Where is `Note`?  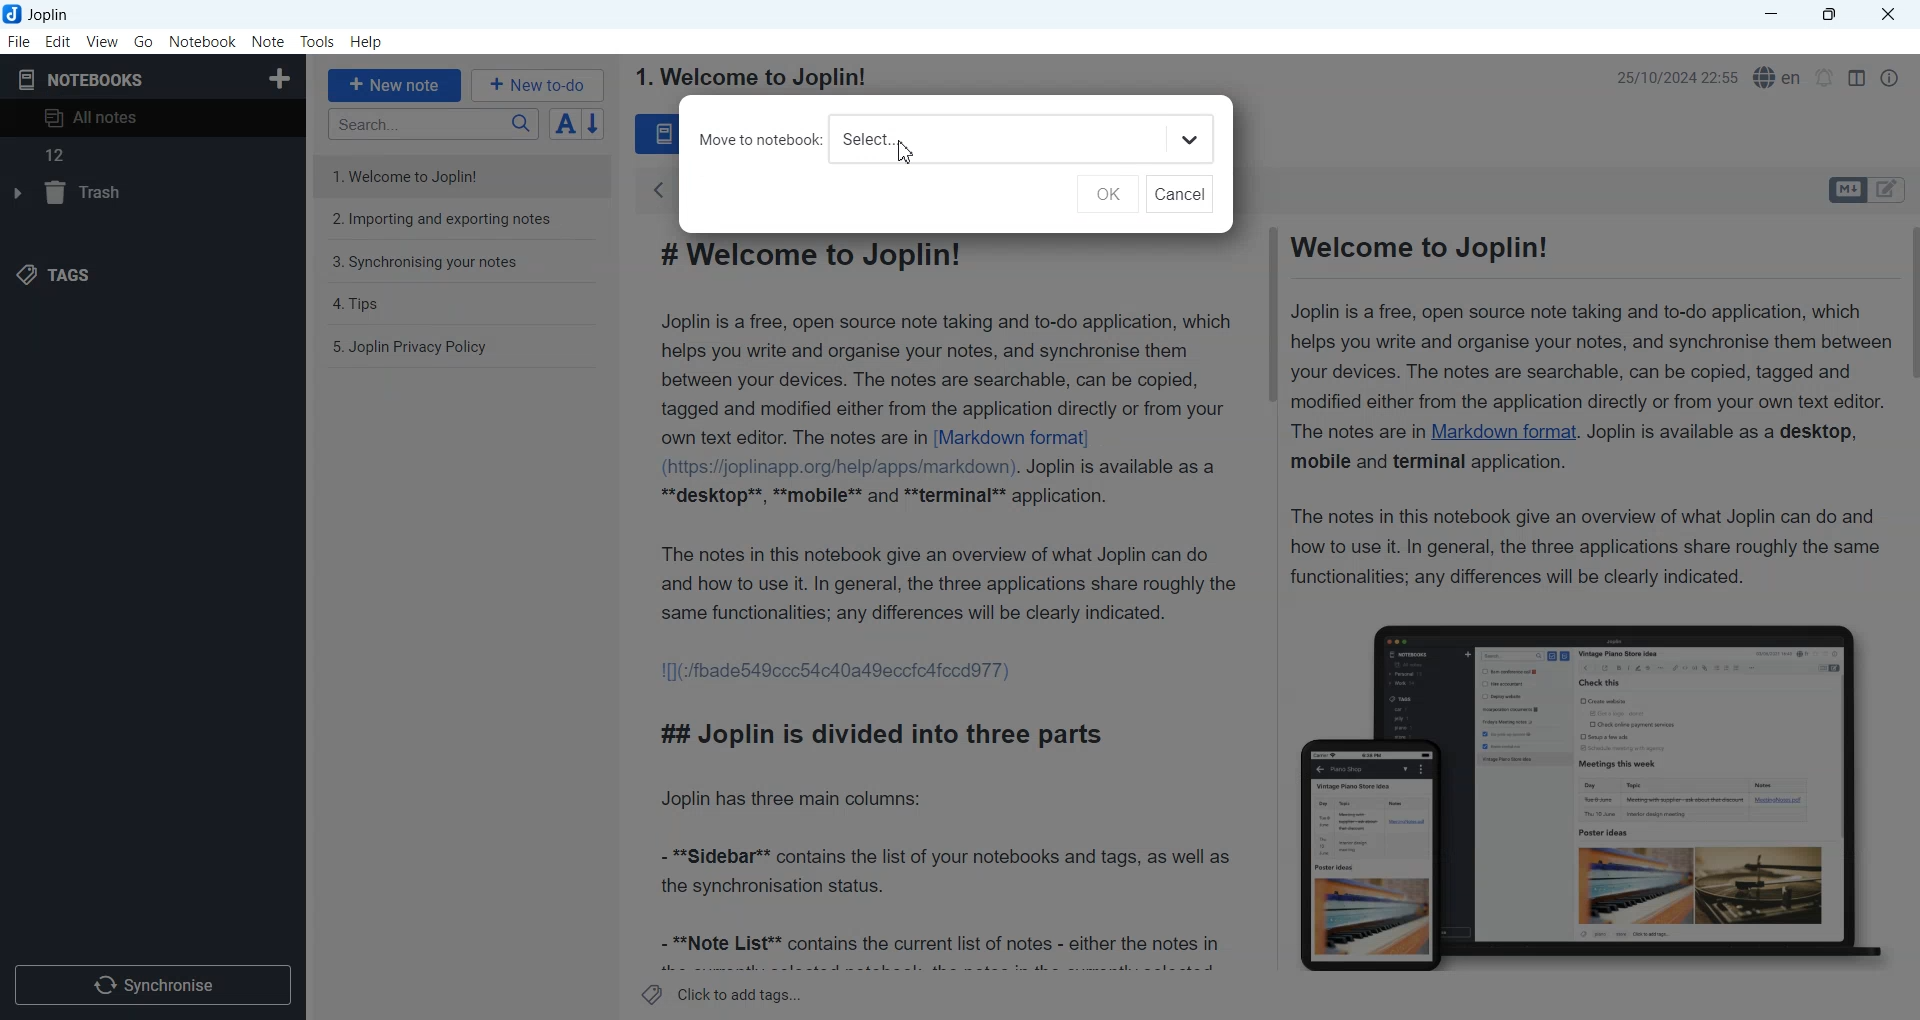 Note is located at coordinates (267, 42).